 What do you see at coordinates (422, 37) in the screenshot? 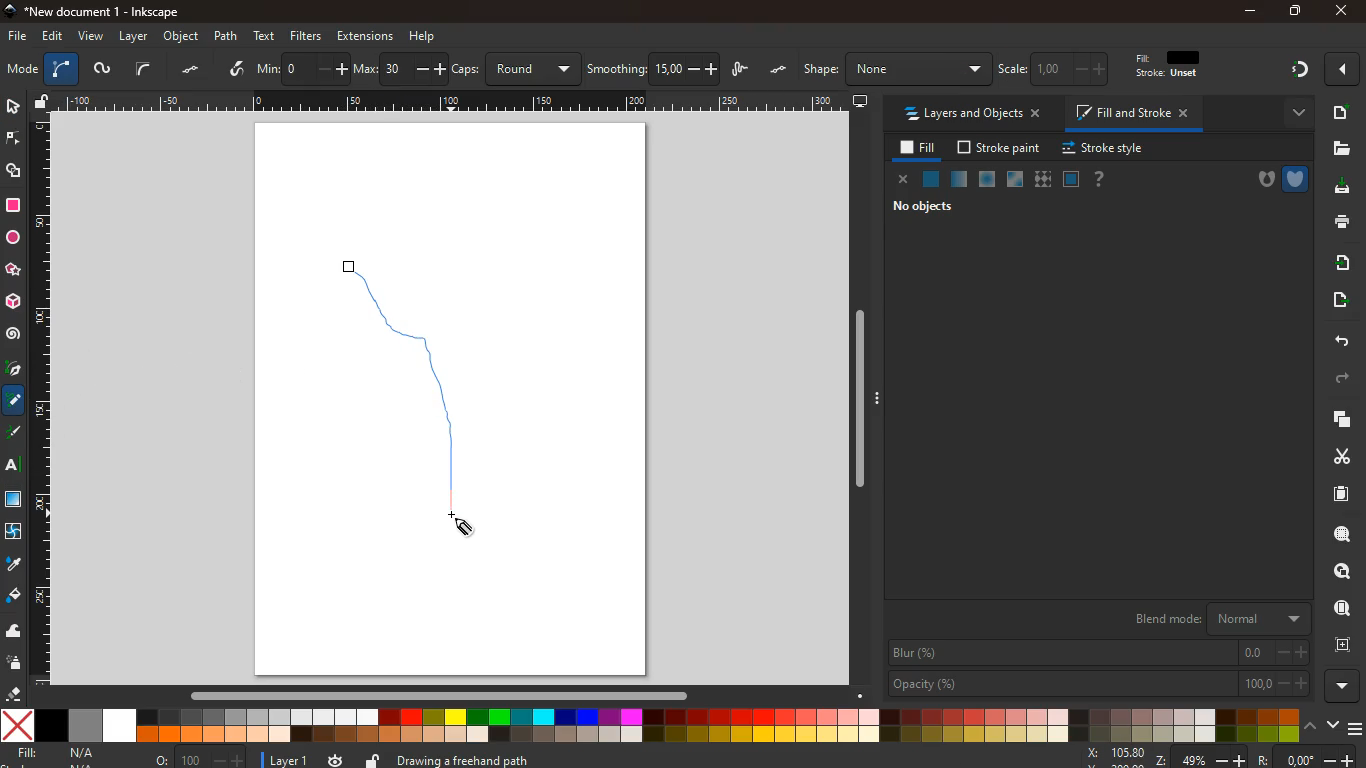
I see `help` at bounding box center [422, 37].